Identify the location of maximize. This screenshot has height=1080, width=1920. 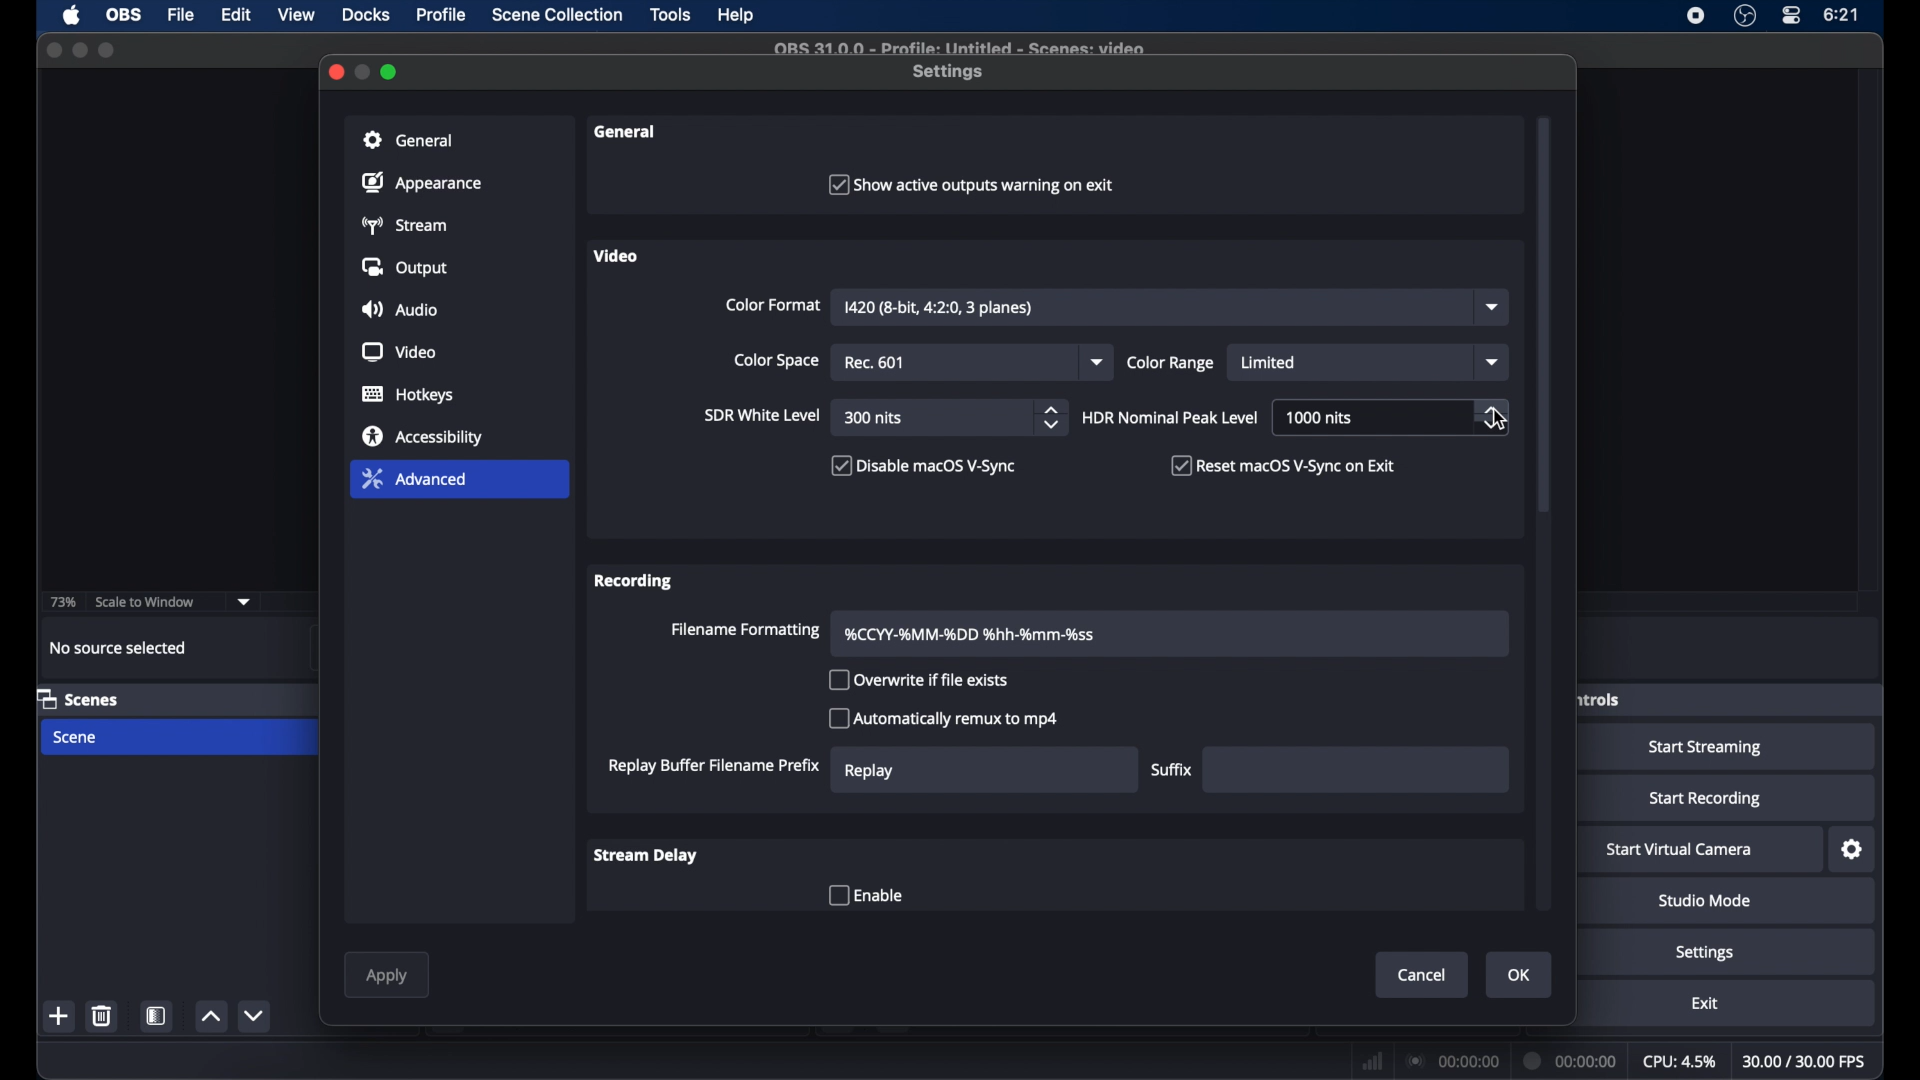
(390, 73).